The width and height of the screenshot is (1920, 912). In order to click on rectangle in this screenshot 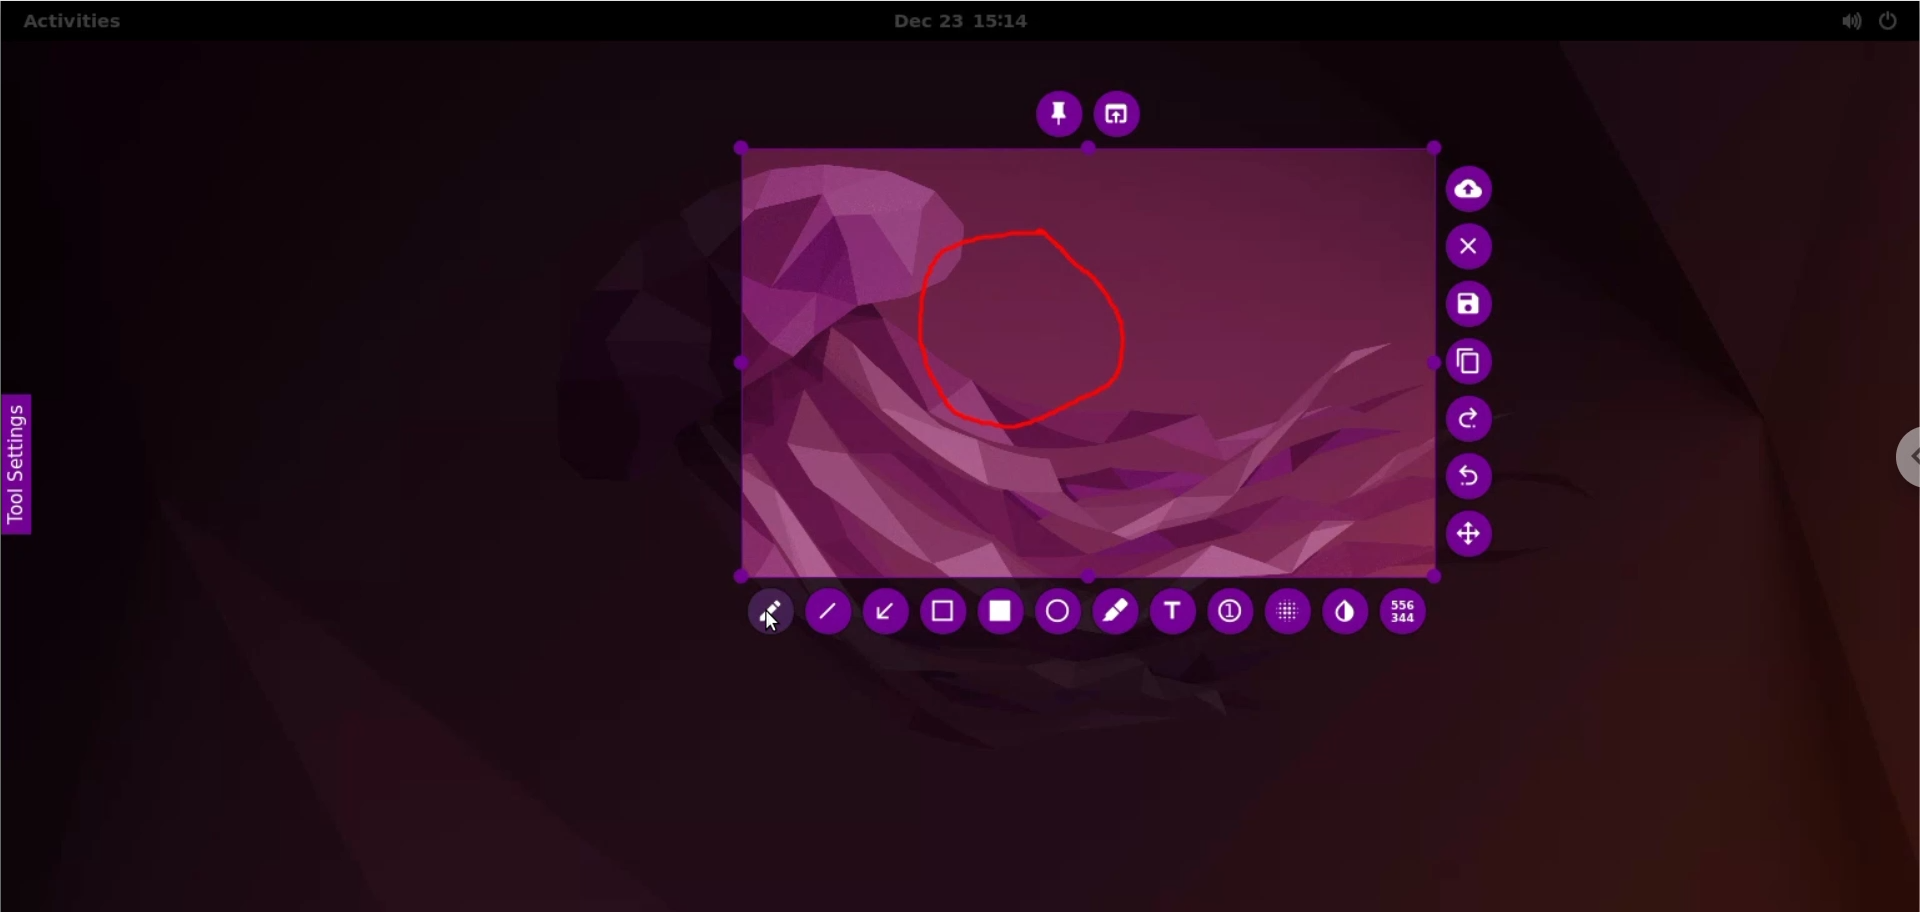, I will do `click(1006, 612)`.